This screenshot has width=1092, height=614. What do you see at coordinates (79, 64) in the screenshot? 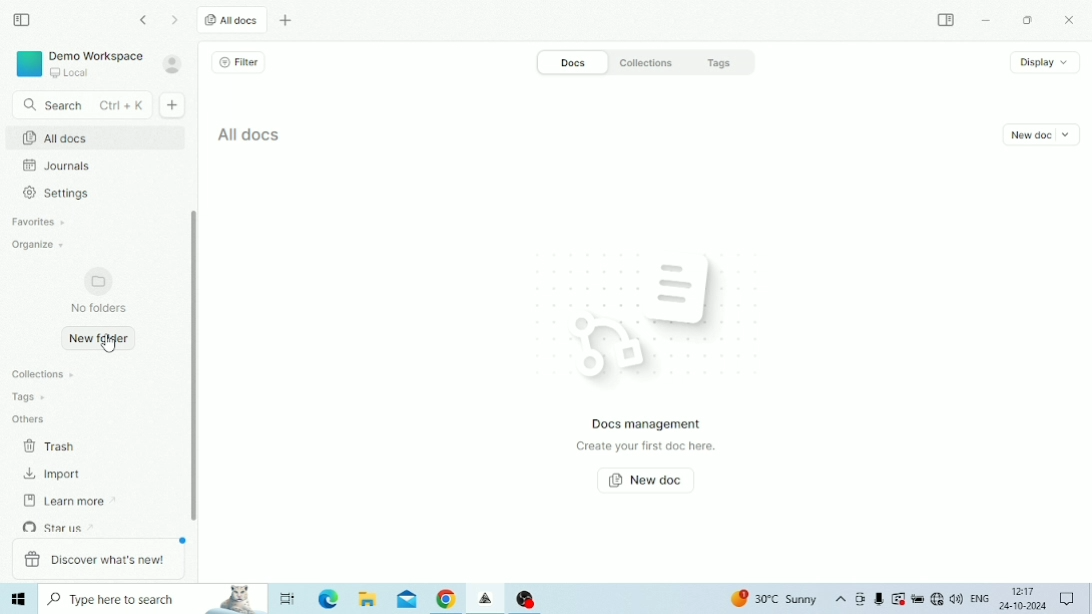
I see `Demo Workspace` at bounding box center [79, 64].